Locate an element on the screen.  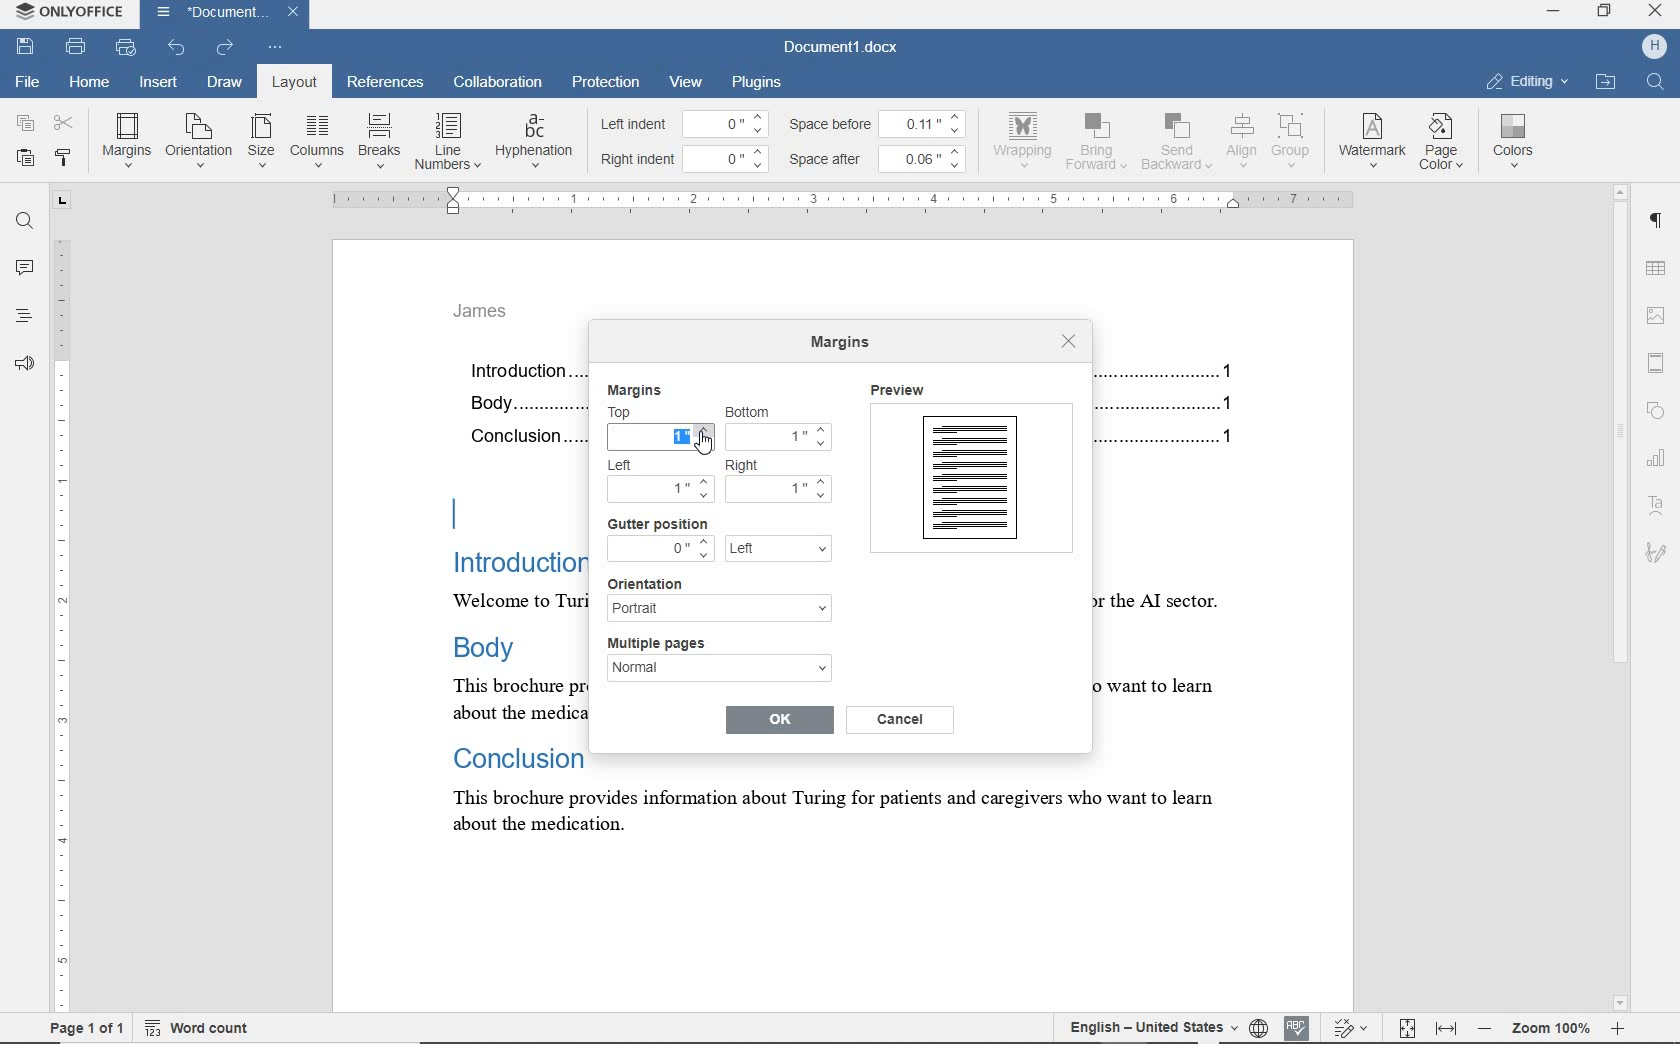
set document language is located at coordinates (1258, 1025).